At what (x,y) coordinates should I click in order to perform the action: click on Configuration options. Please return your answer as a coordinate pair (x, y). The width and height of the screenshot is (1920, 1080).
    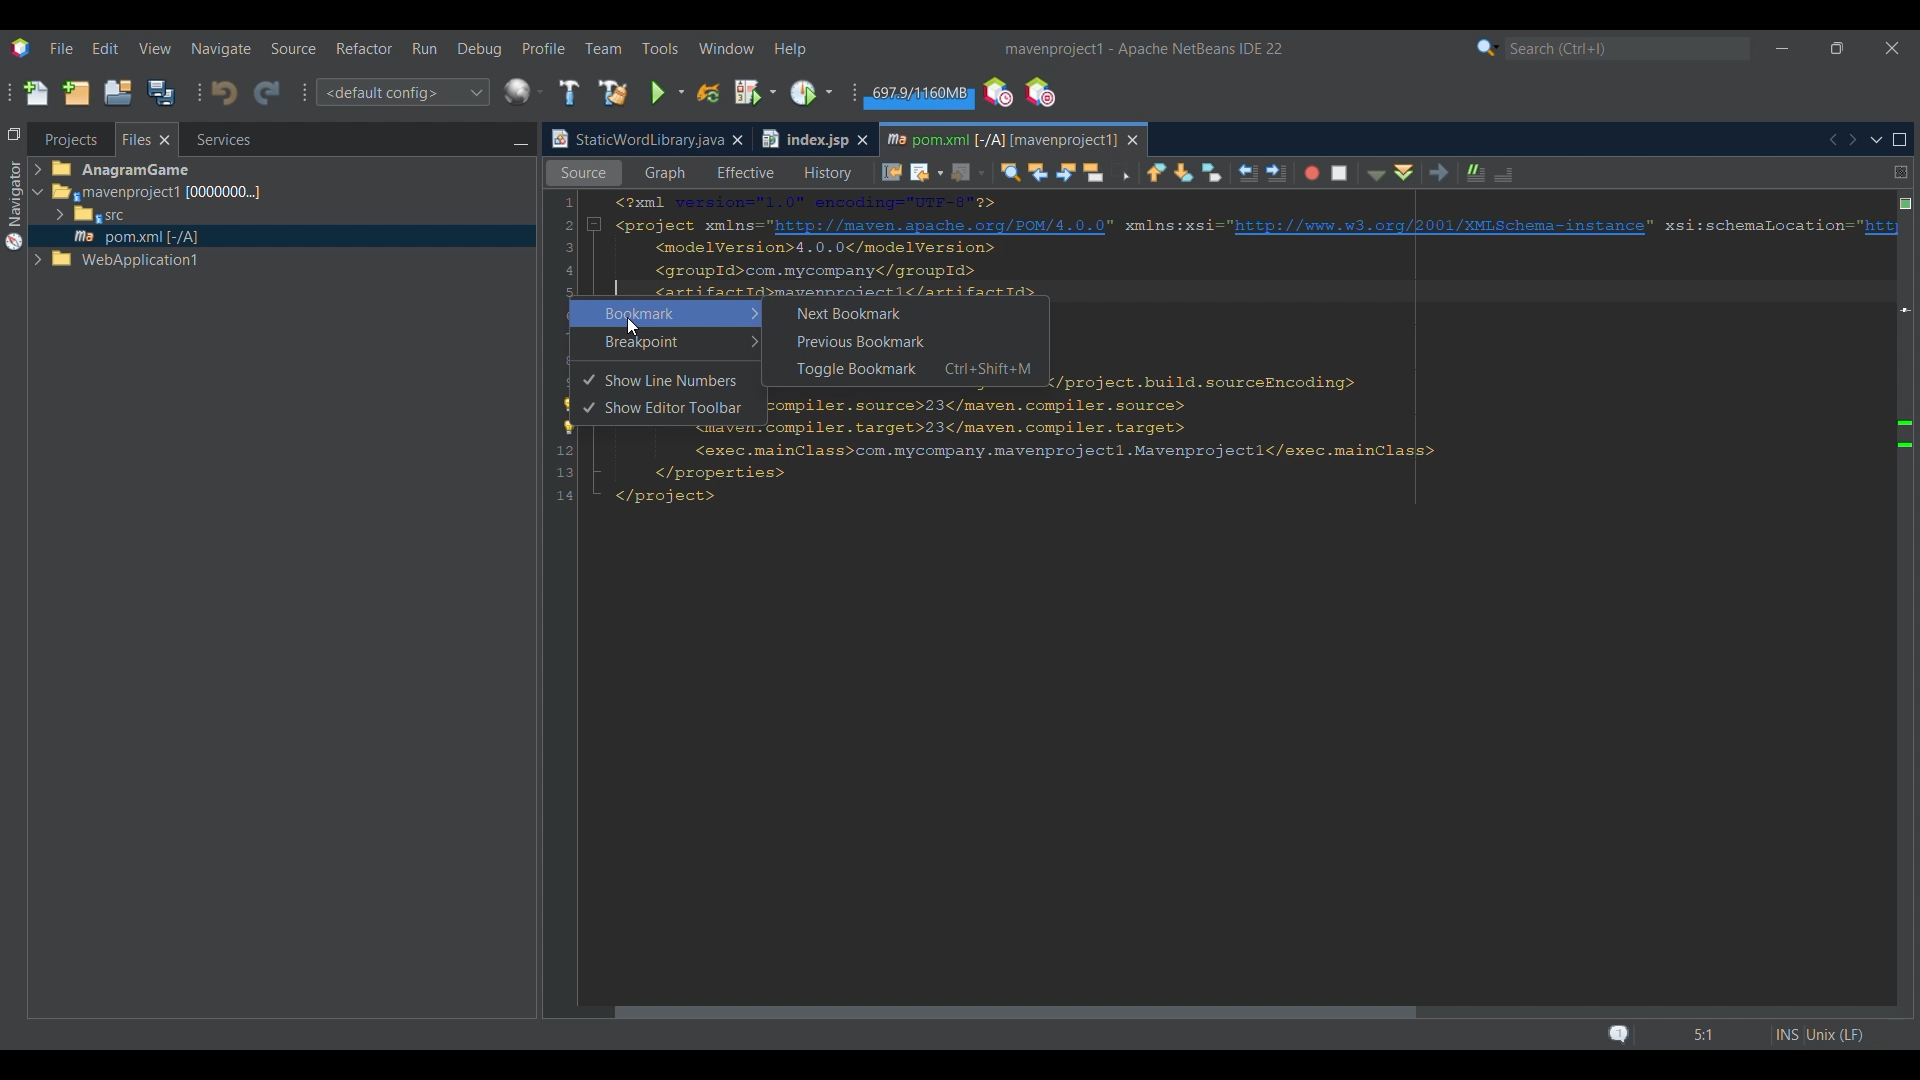
    Looking at the image, I should click on (402, 92).